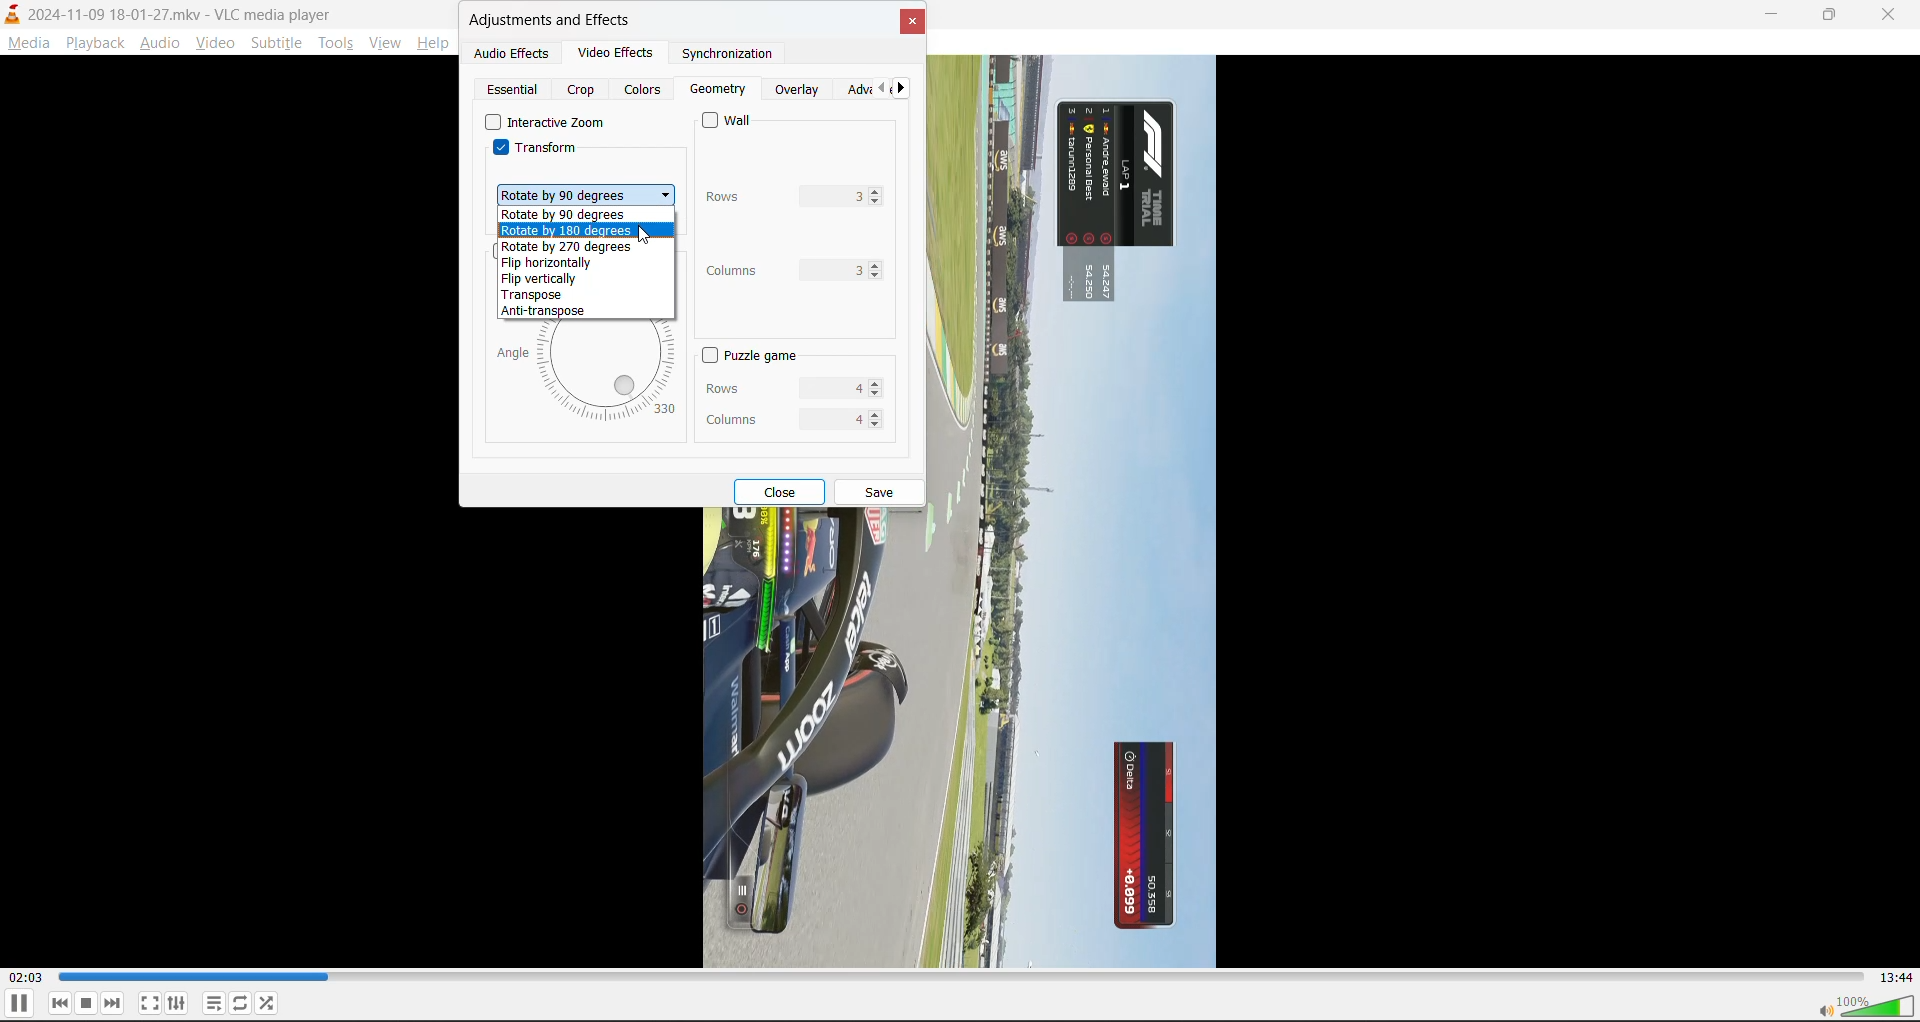 The width and height of the screenshot is (1920, 1022). Describe the element at coordinates (585, 91) in the screenshot. I see `crop` at that location.